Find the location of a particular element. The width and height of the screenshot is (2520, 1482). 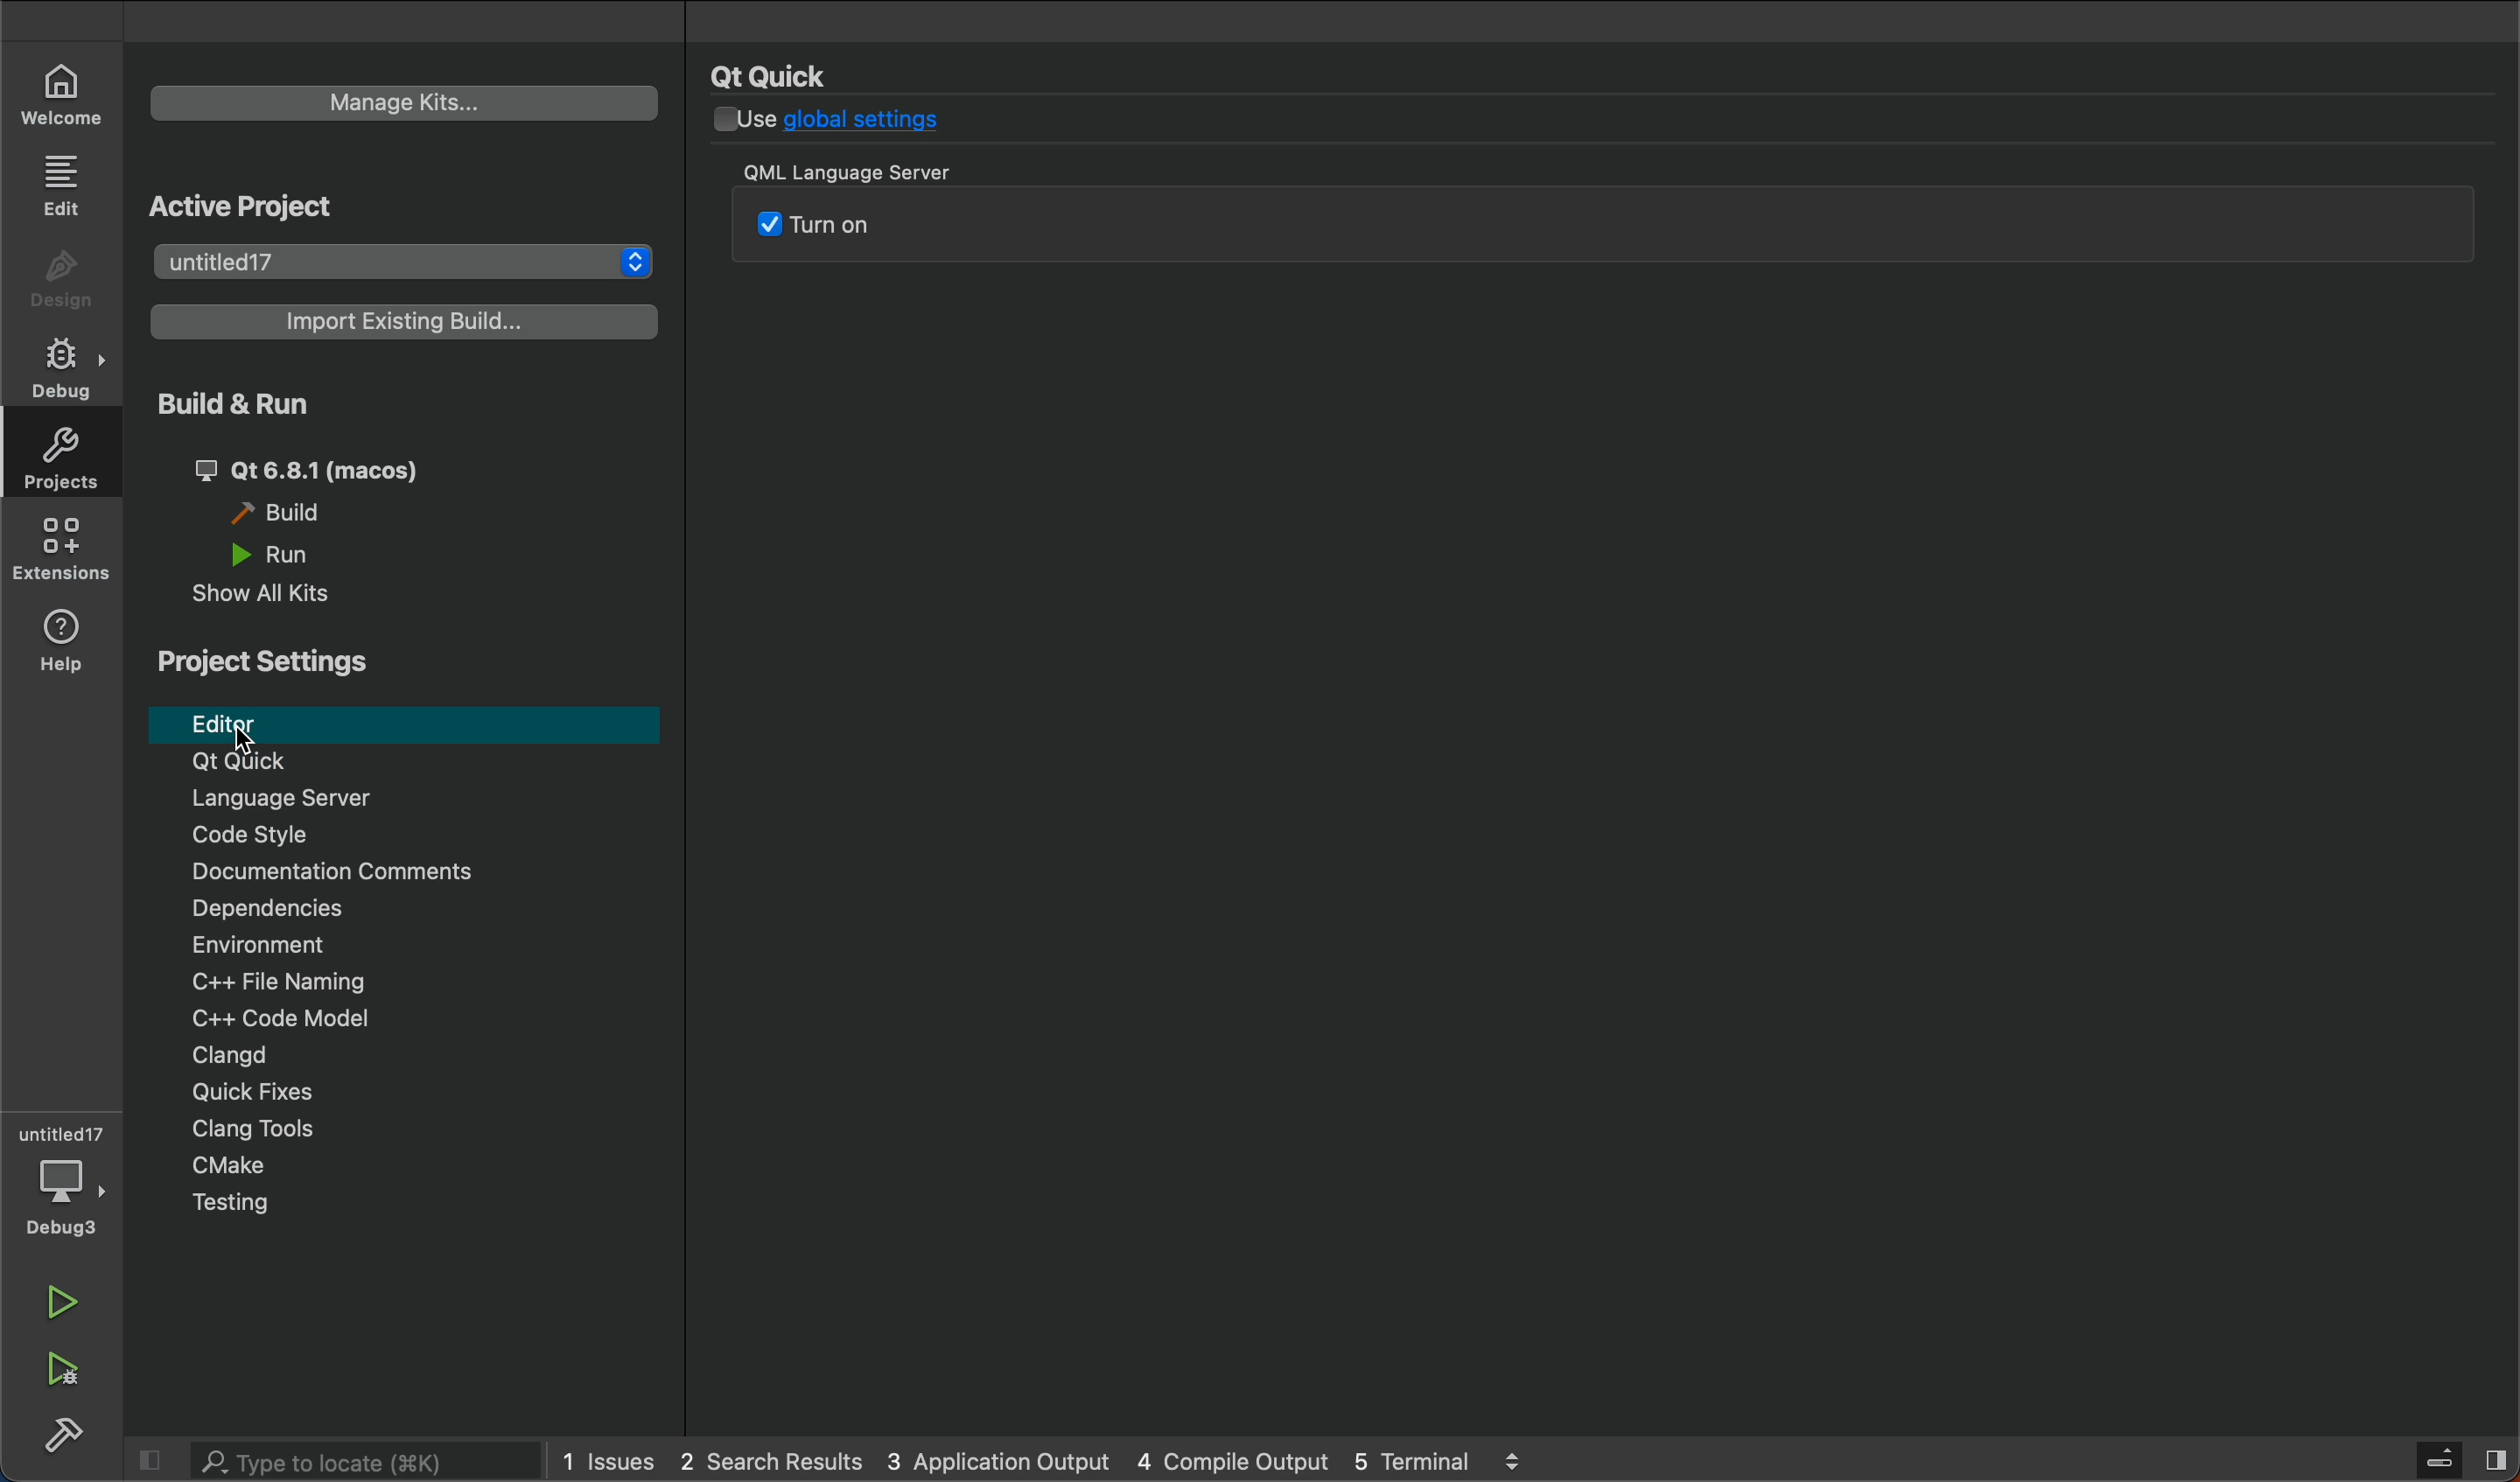

search is located at coordinates (345, 1459).